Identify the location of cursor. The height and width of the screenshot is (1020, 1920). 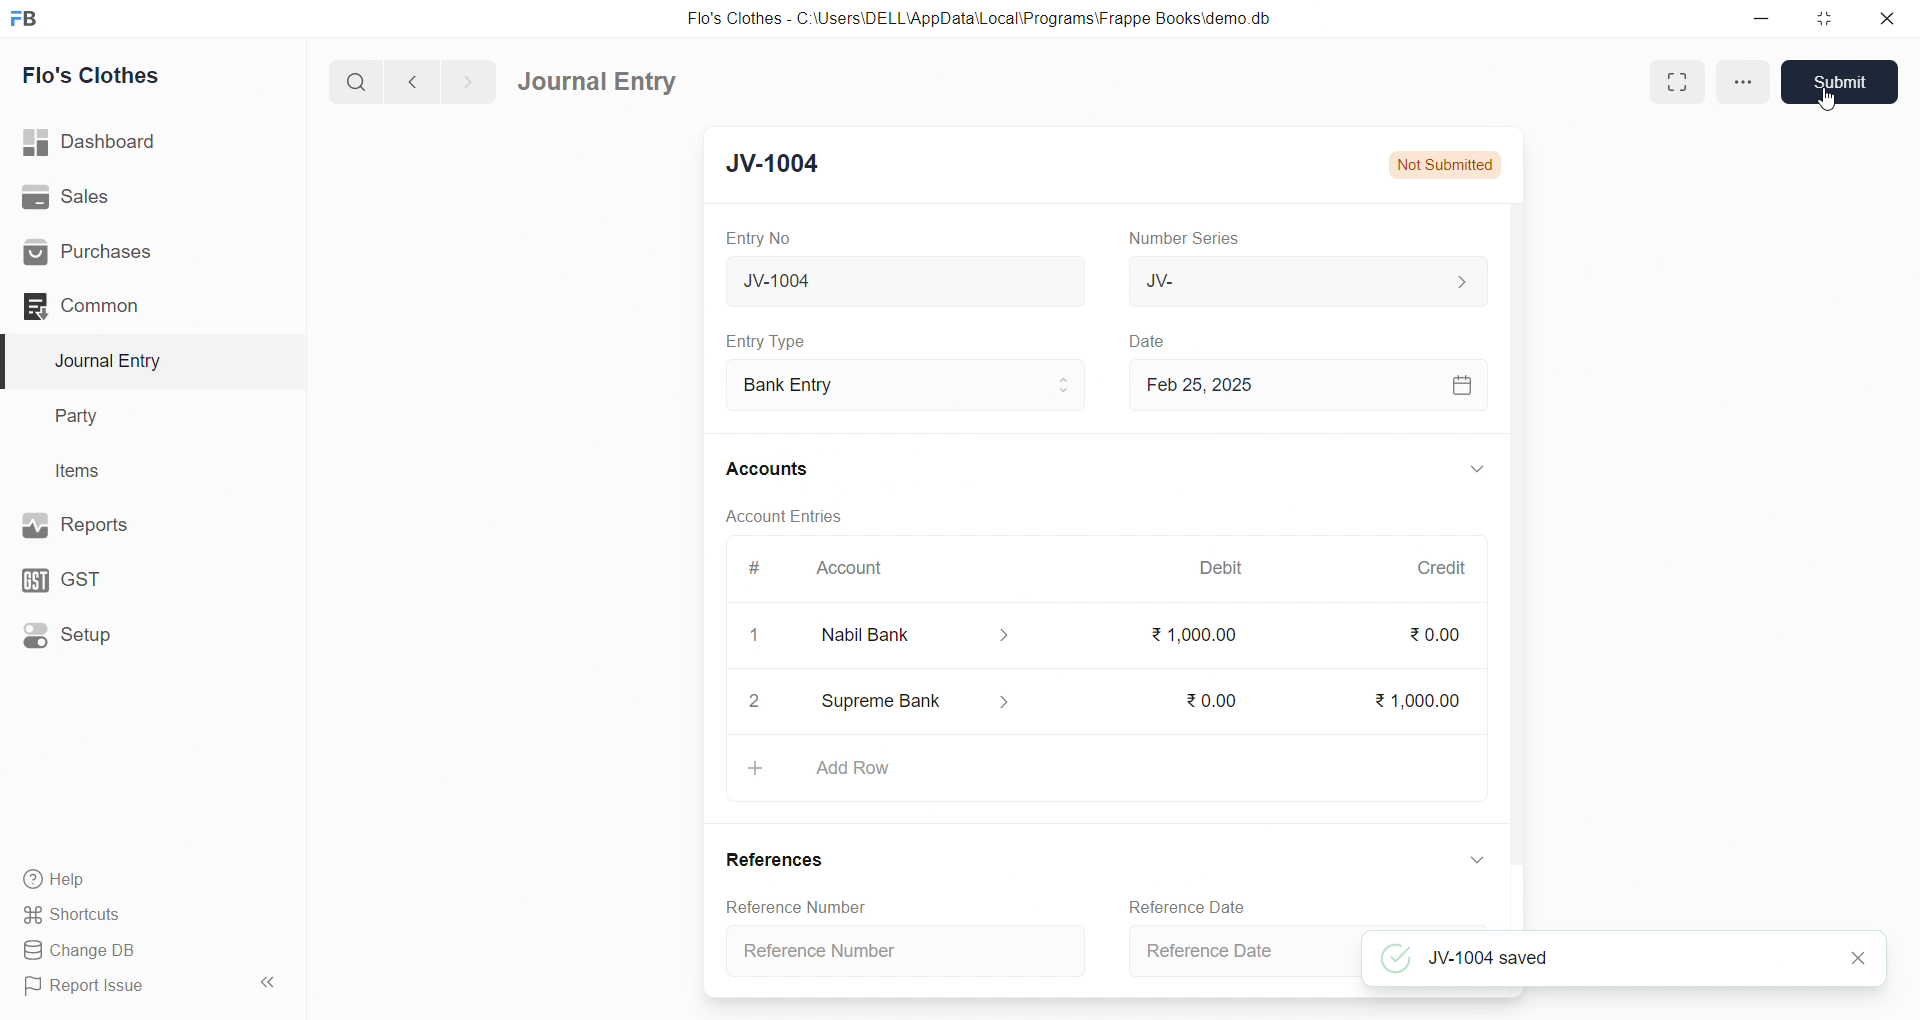
(1831, 102).